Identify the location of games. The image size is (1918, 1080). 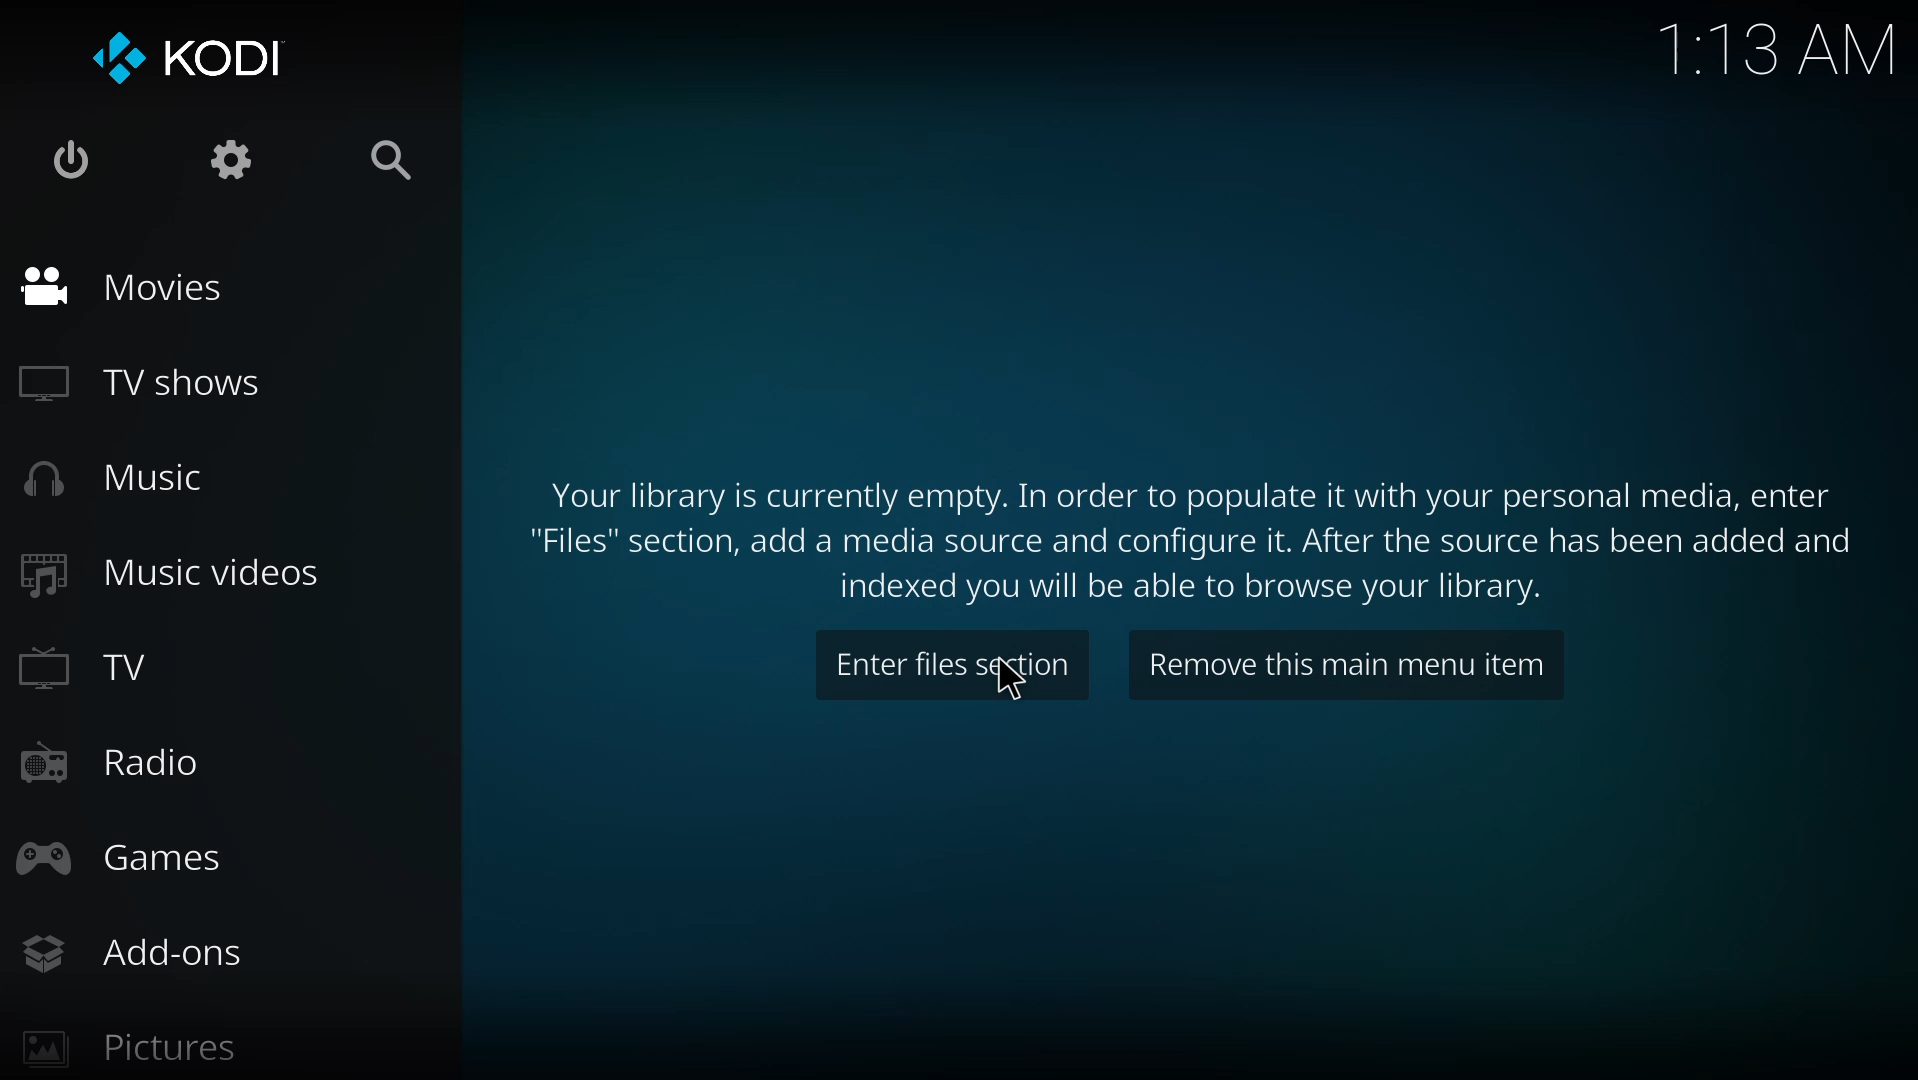
(134, 861).